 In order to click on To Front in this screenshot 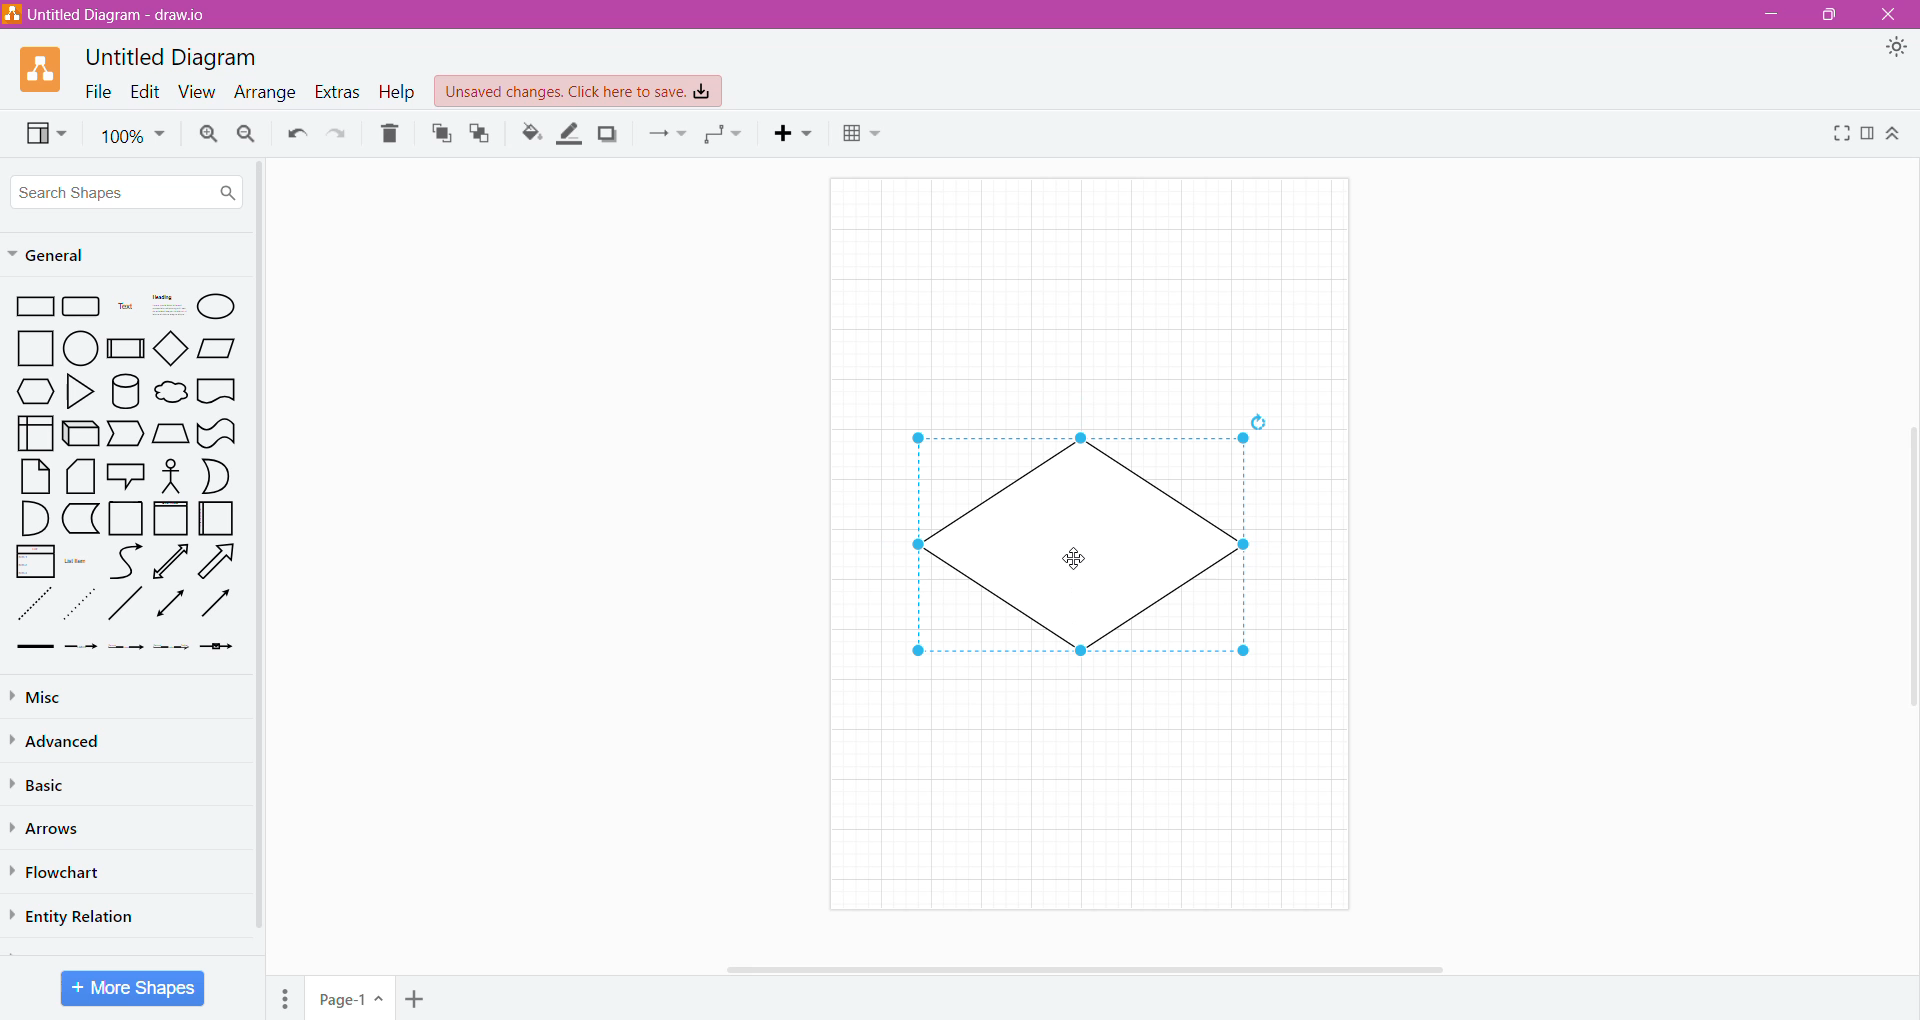, I will do `click(440, 134)`.